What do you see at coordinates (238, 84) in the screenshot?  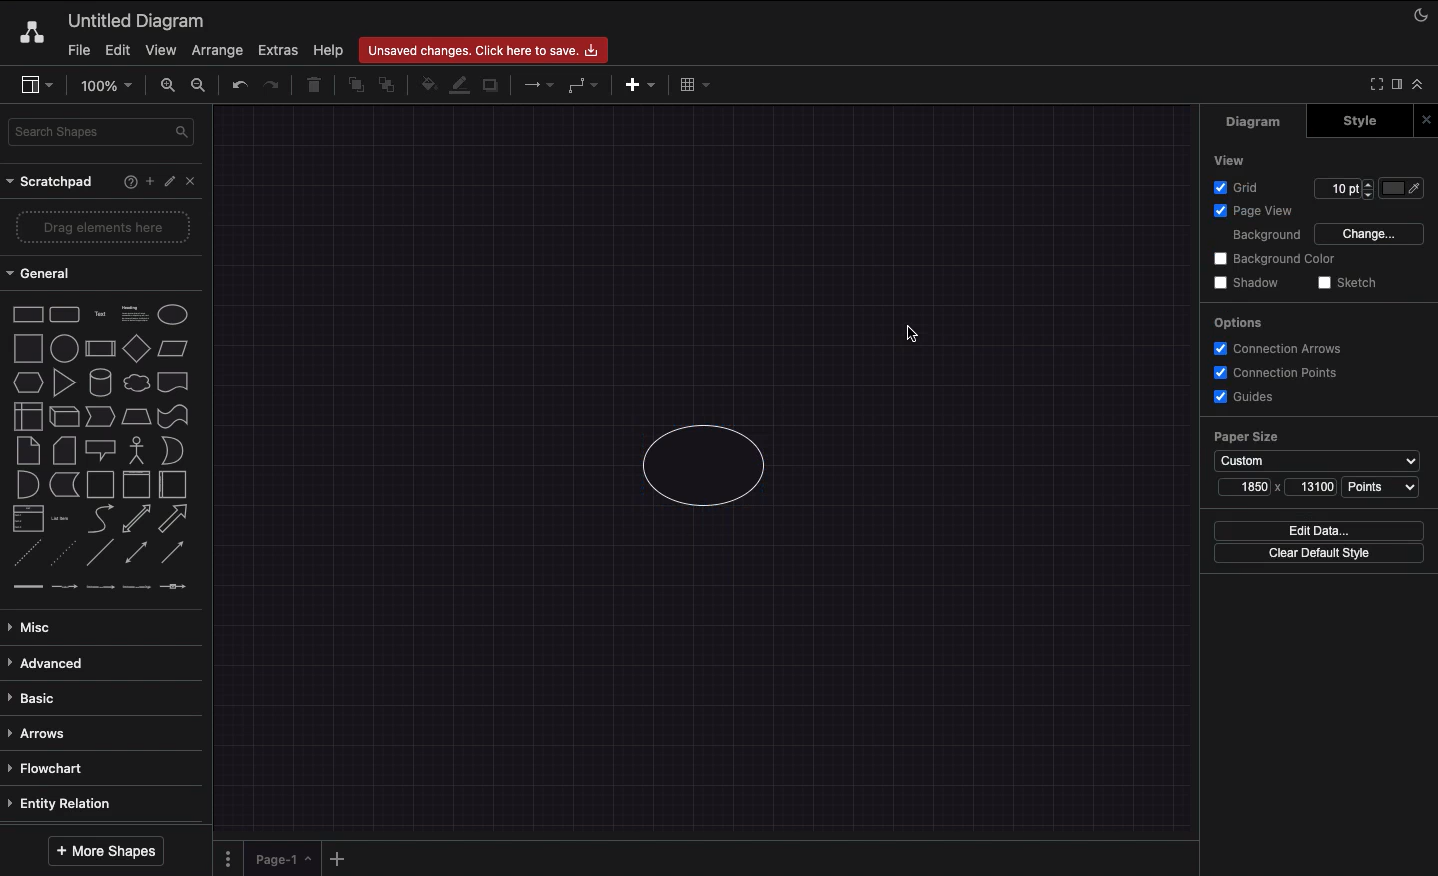 I see `Undo` at bounding box center [238, 84].